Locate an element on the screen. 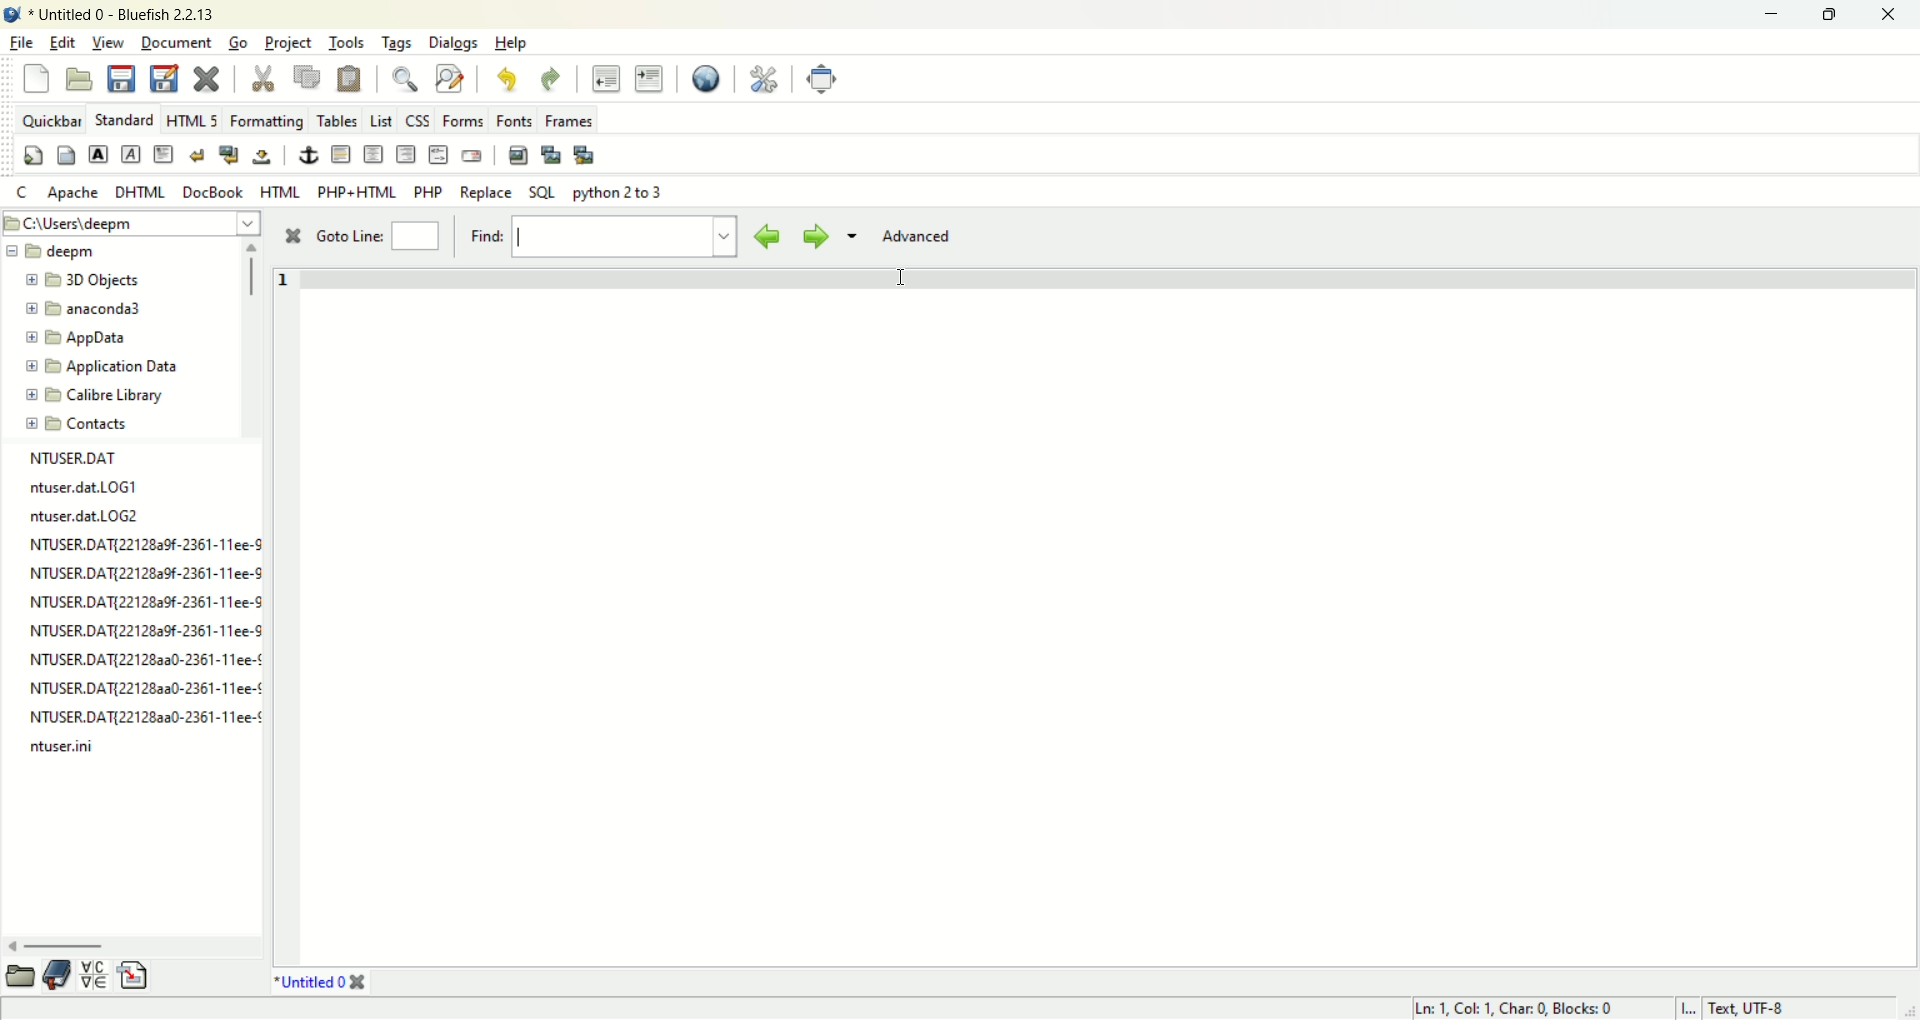 This screenshot has height=1020, width=1920. I is located at coordinates (1693, 1008).